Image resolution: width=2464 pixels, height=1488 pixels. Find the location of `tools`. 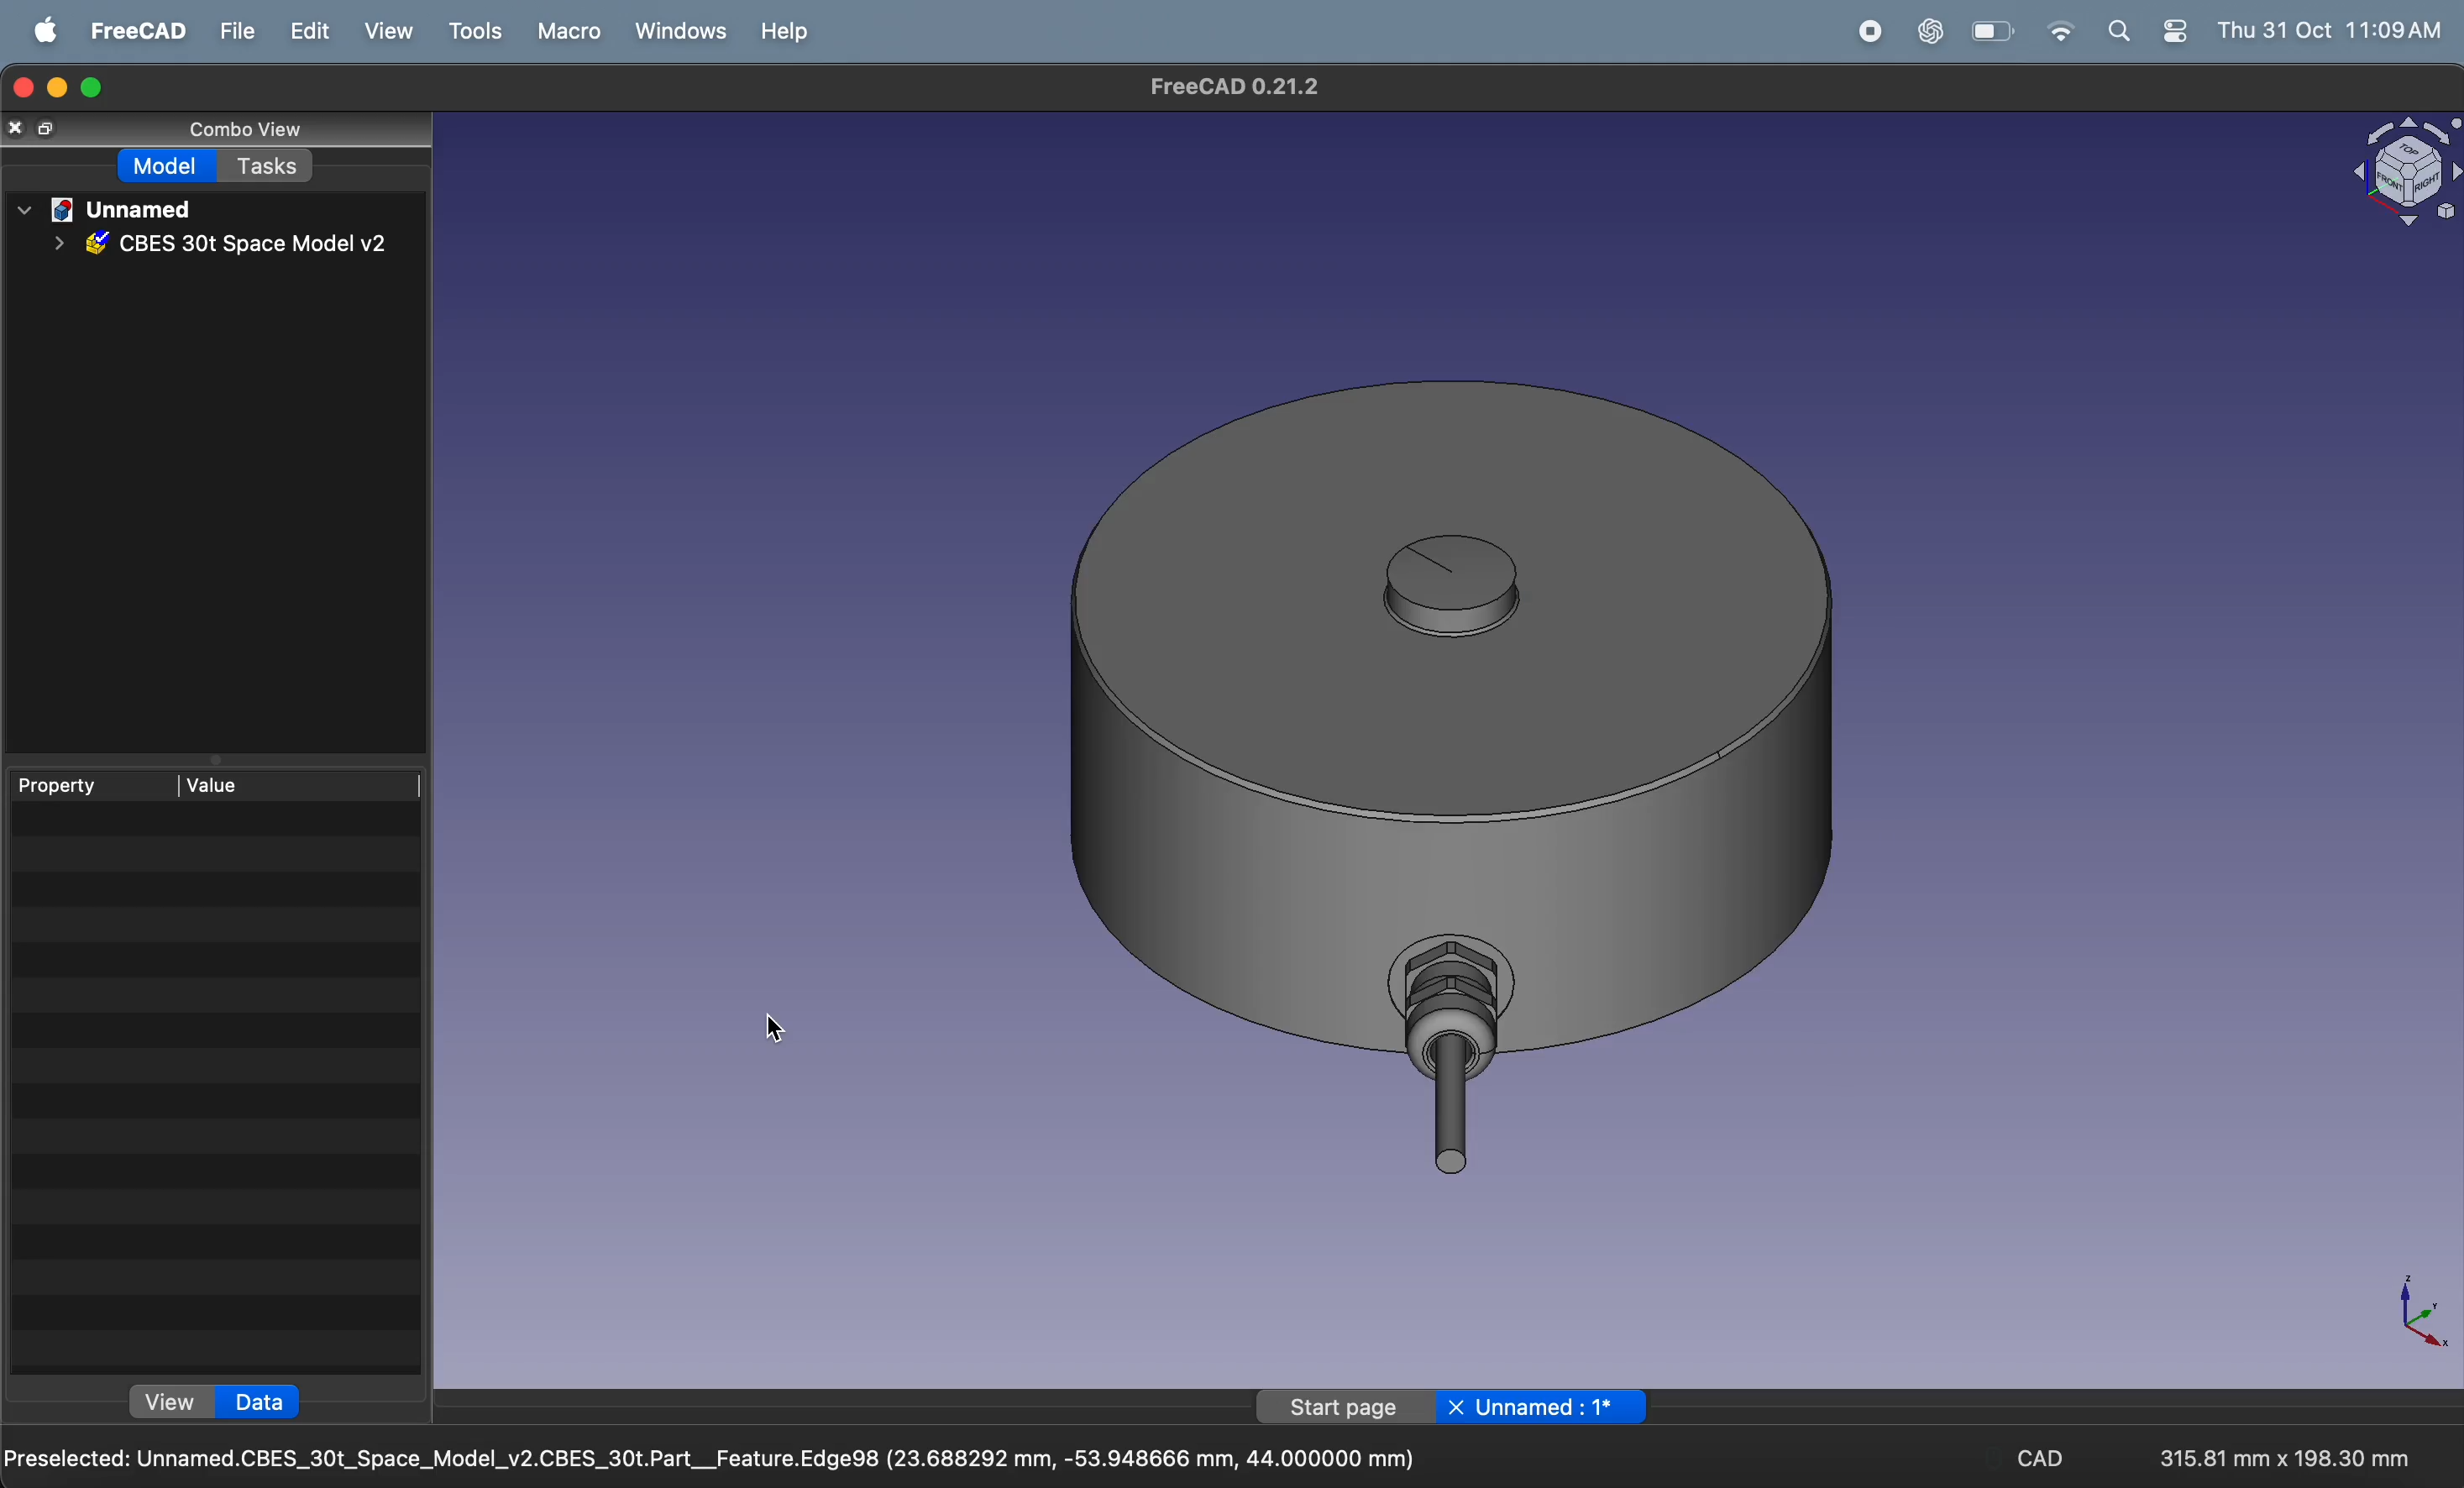

tools is located at coordinates (489, 36).